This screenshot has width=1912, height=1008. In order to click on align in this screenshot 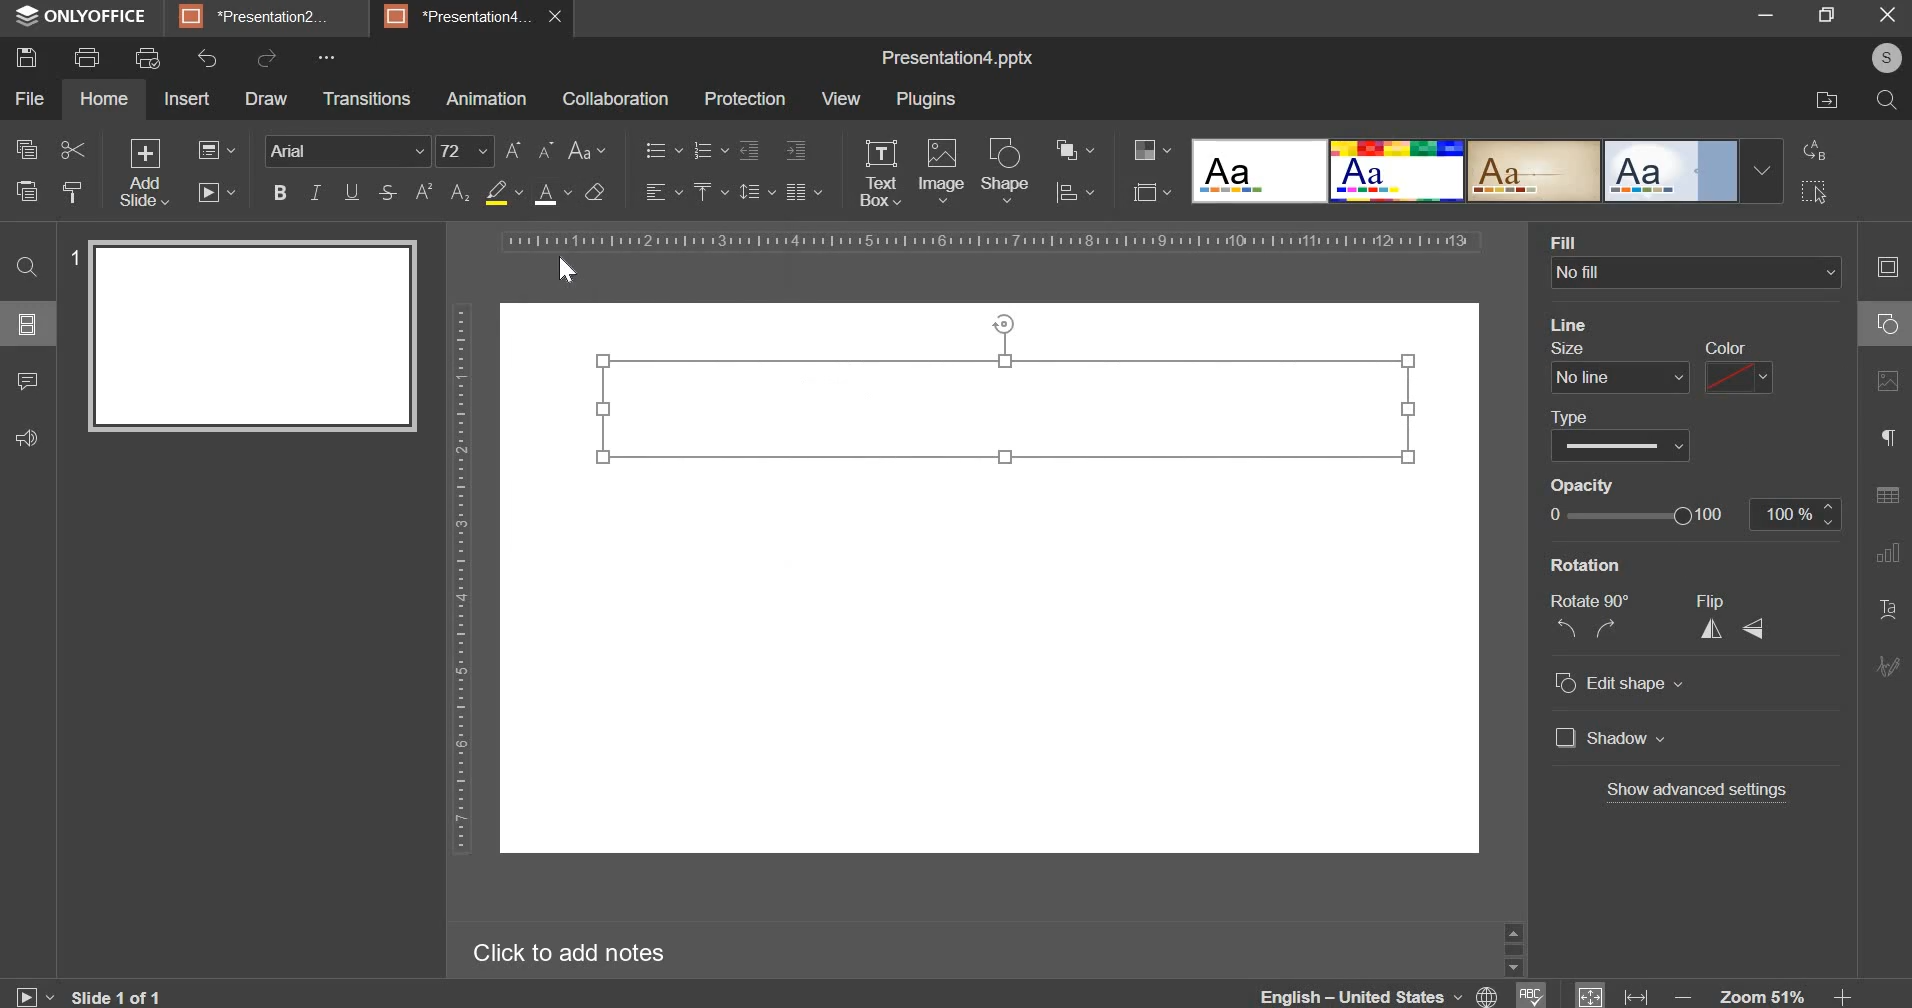, I will do `click(1073, 195)`.